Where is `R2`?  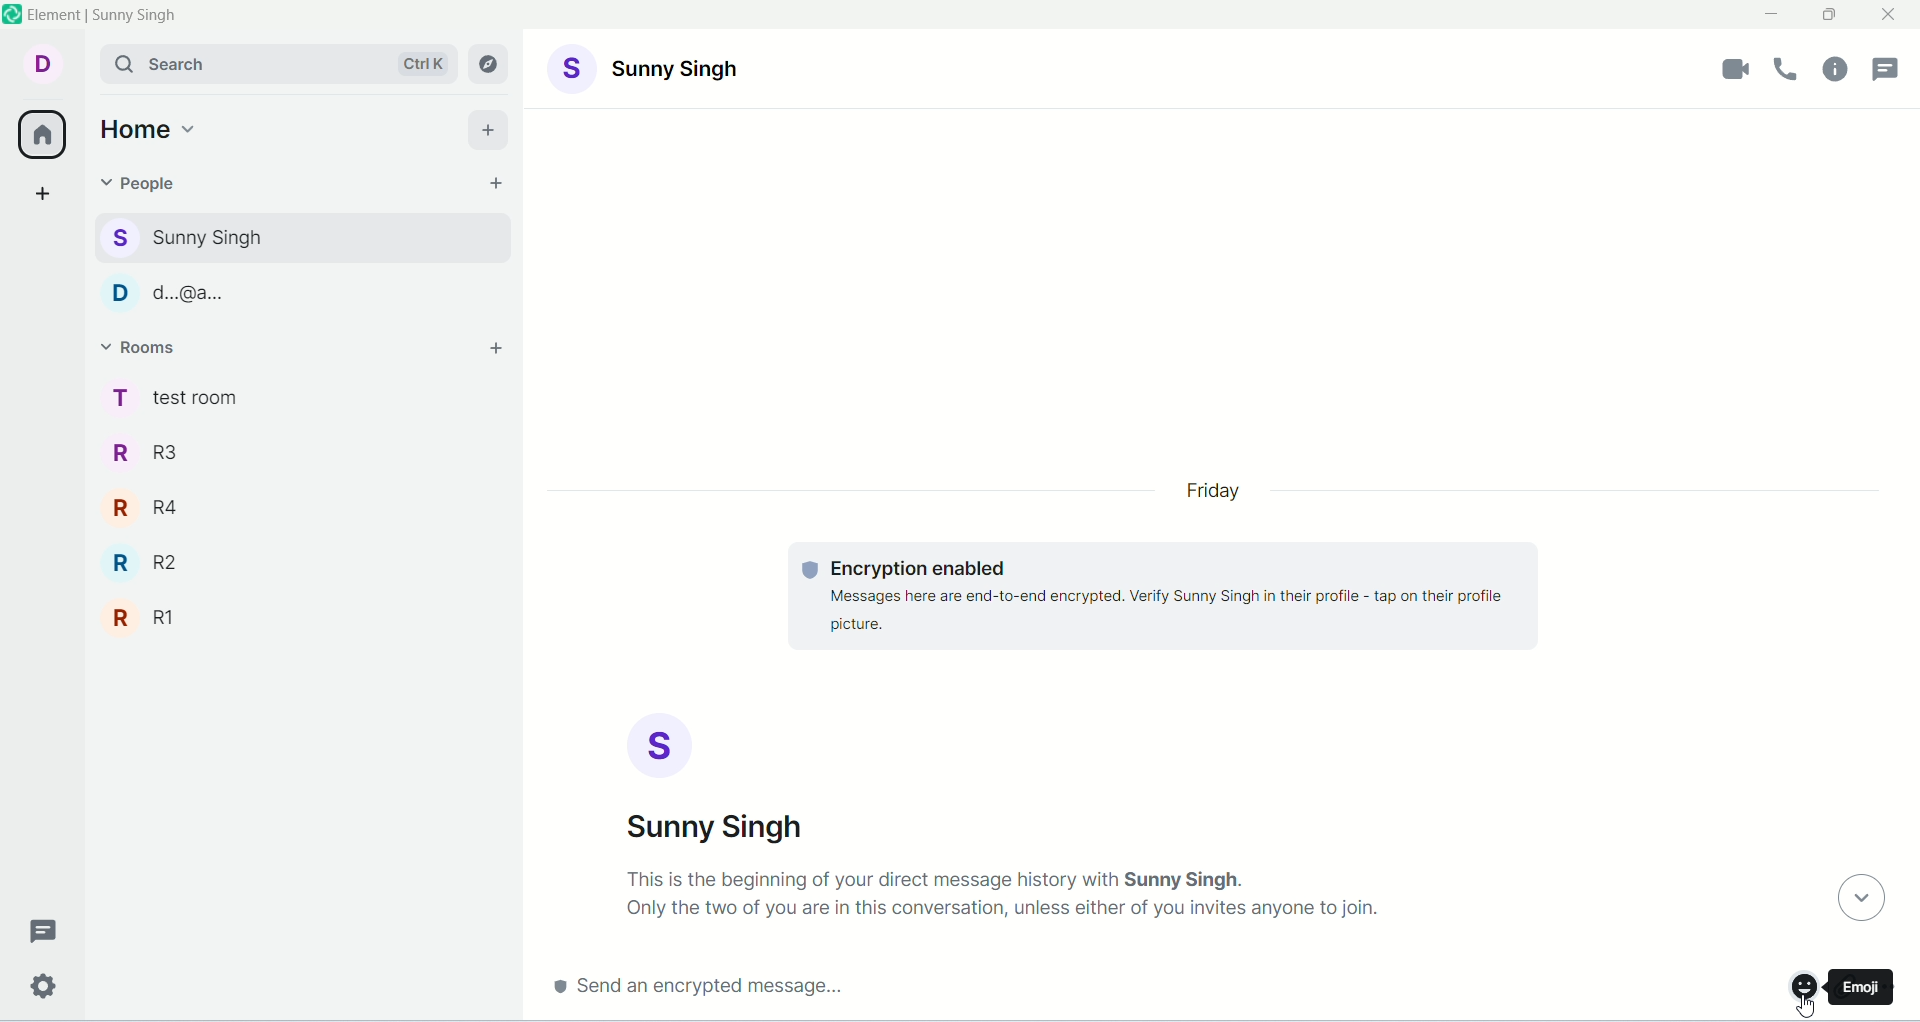
R2 is located at coordinates (304, 556).